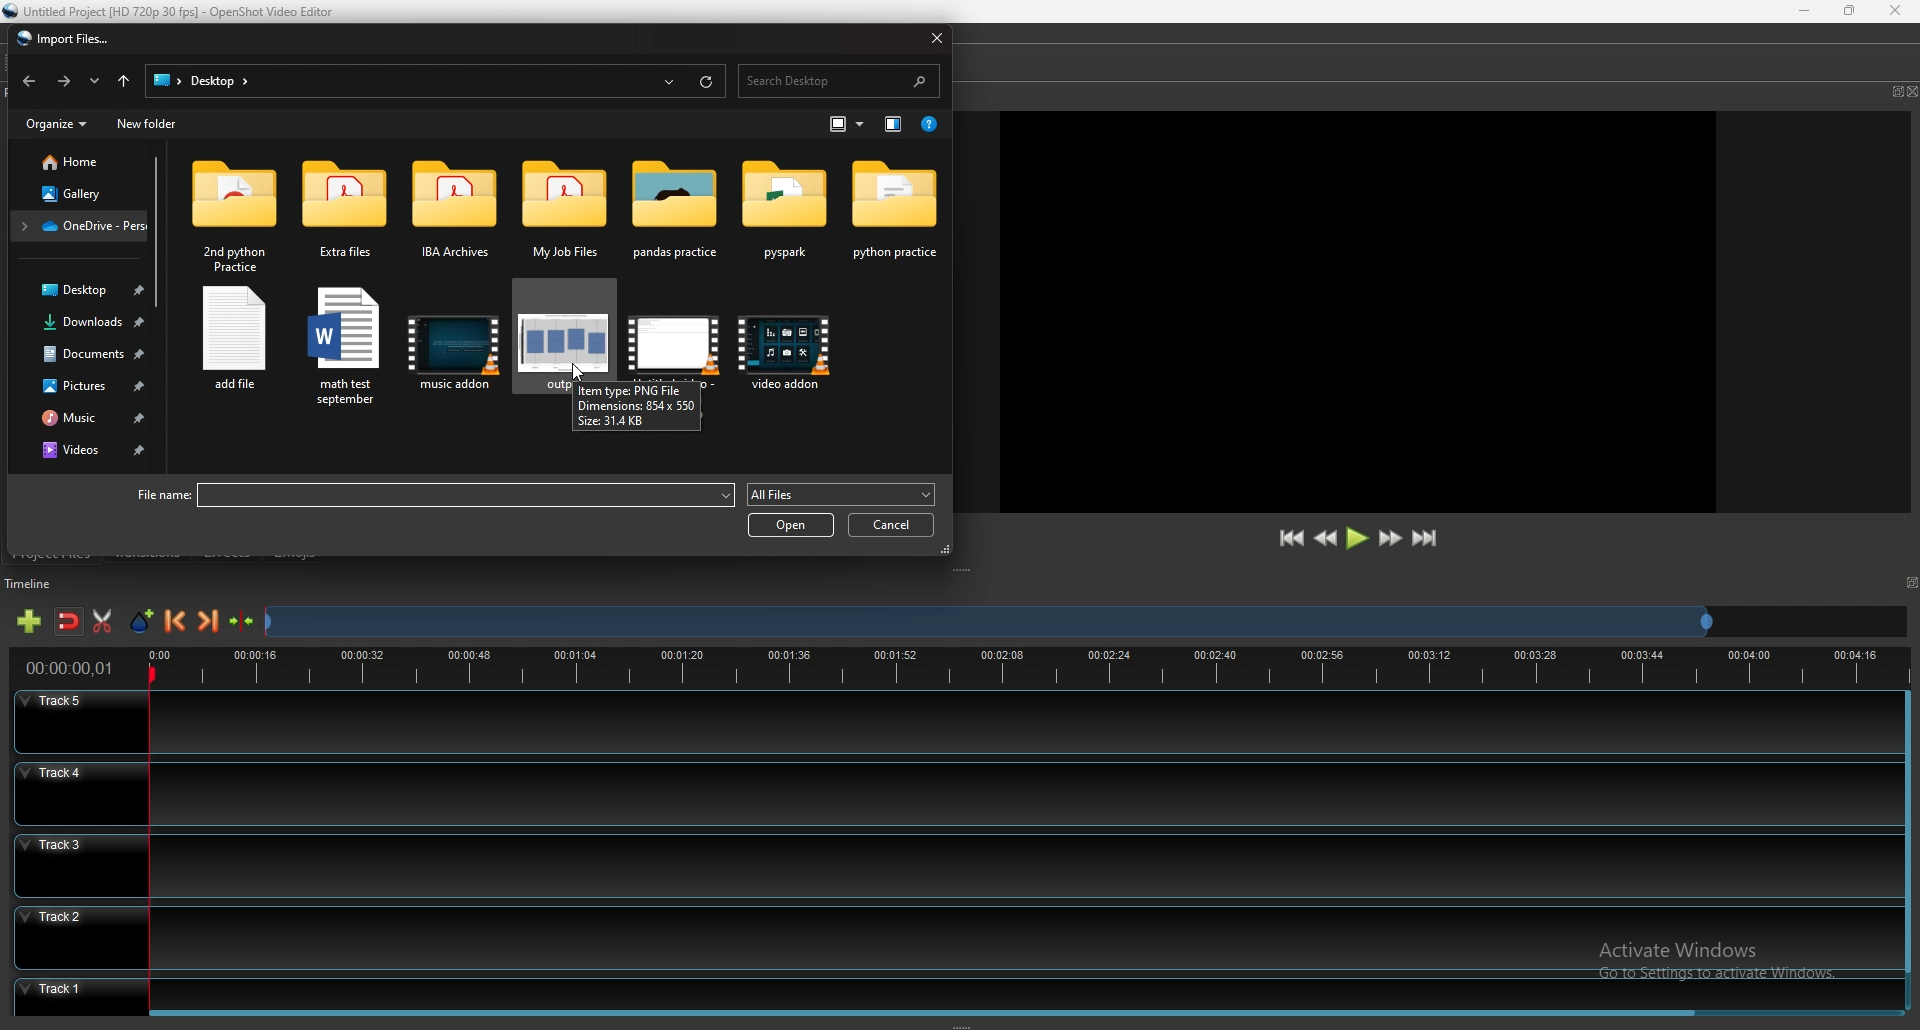 Image resolution: width=1920 pixels, height=1030 pixels. I want to click on downloads, so click(83, 322).